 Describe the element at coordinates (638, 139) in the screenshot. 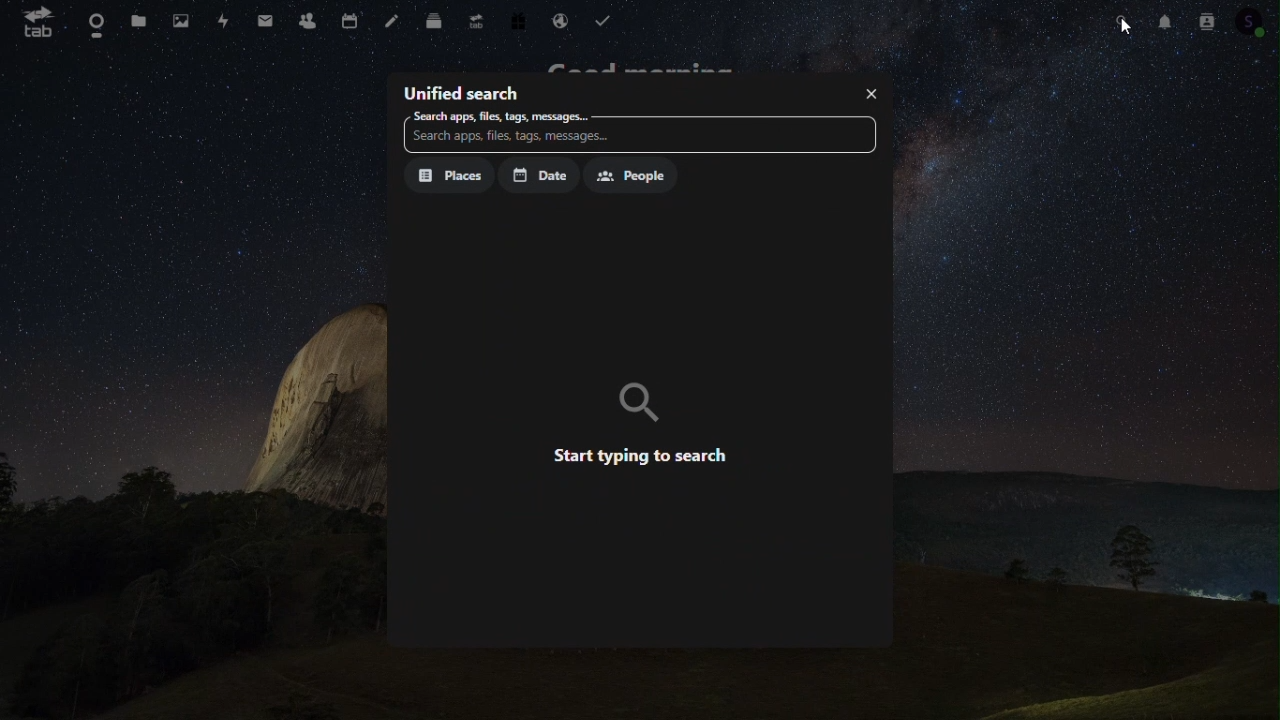

I see `Search` at that location.